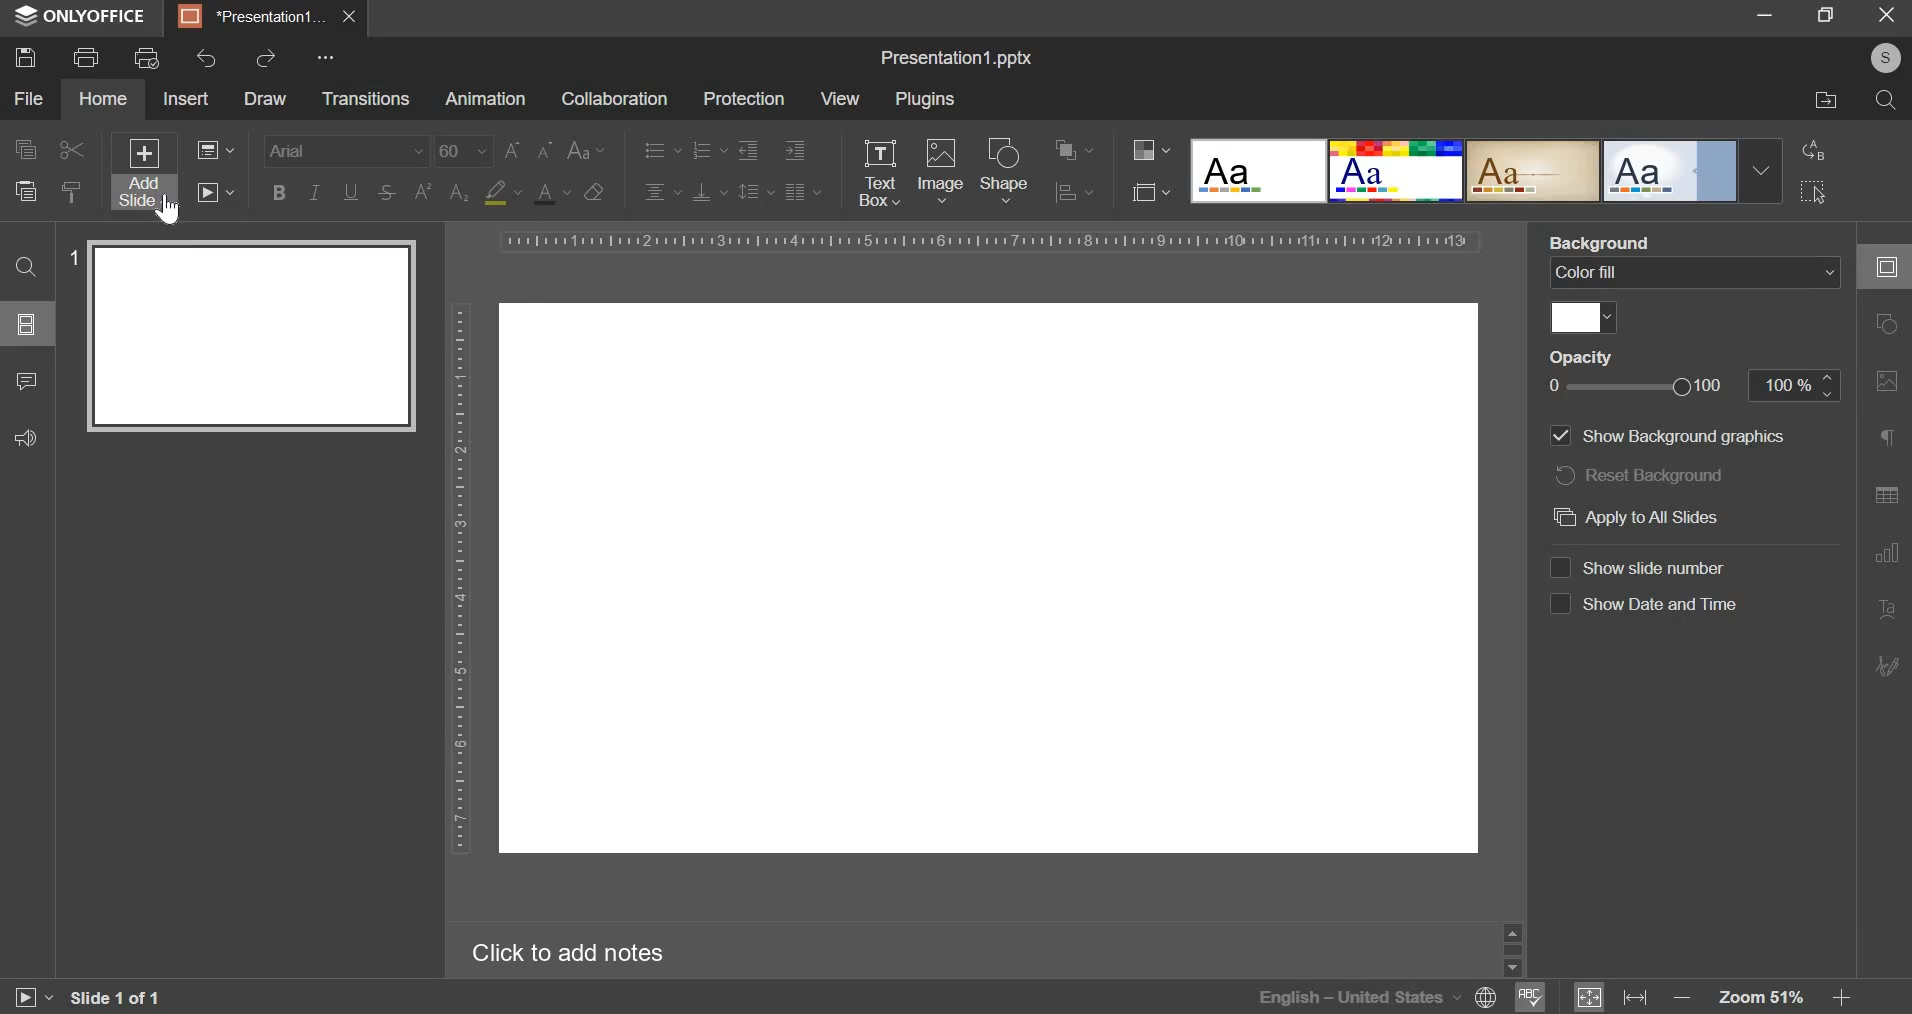 The width and height of the screenshot is (1912, 1014). I want to click on slide 1, so click(240, 335).